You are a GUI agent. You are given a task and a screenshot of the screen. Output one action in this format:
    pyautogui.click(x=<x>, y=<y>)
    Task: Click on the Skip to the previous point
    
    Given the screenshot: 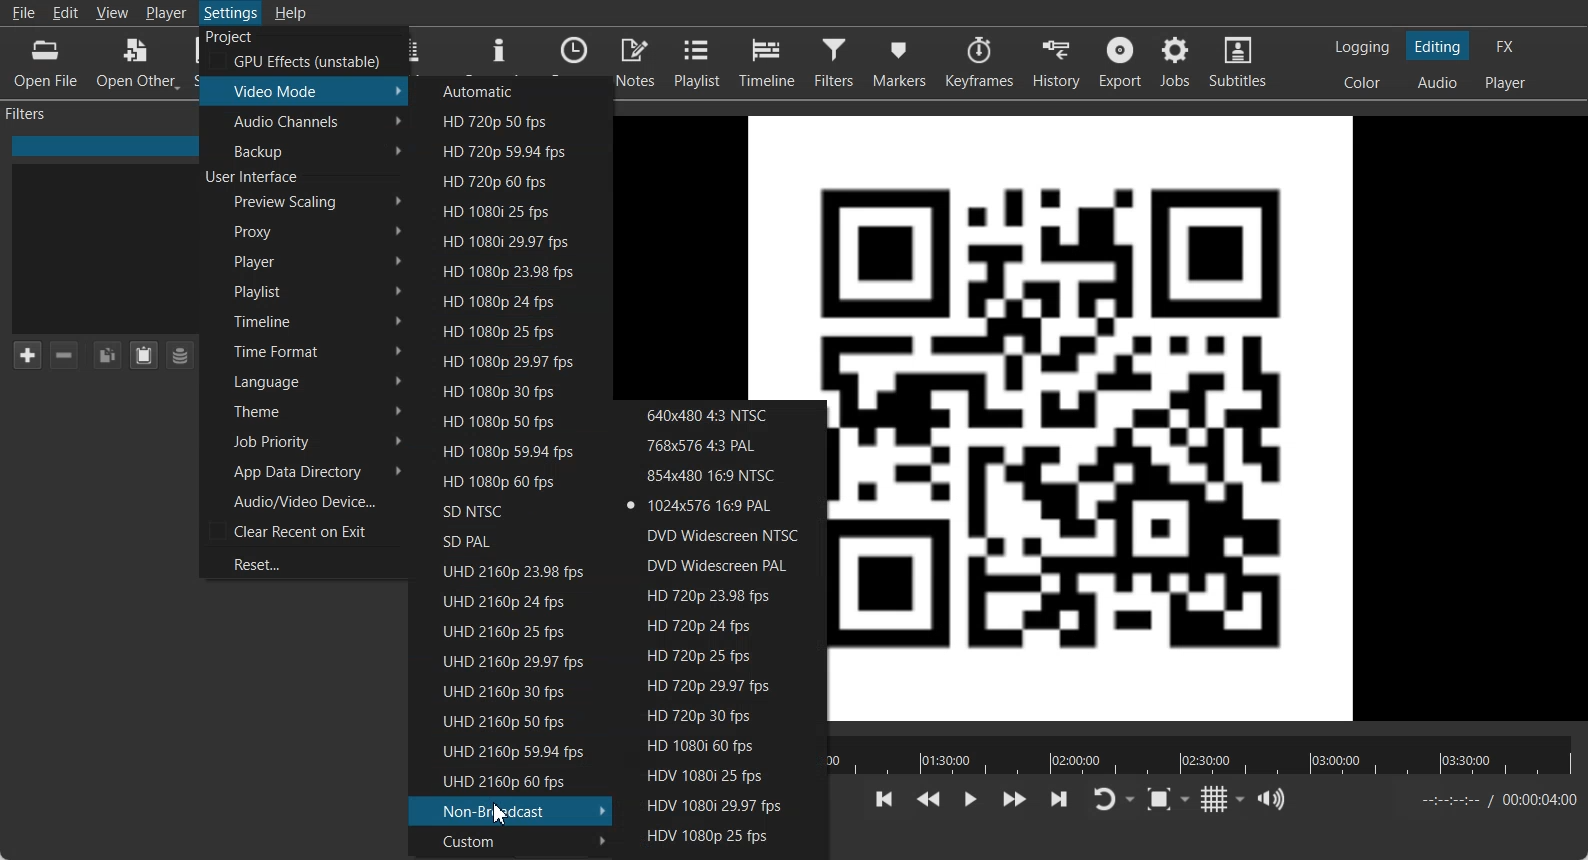 What is the action you would take?
    pyautogui.click(x=885, y=799)
    